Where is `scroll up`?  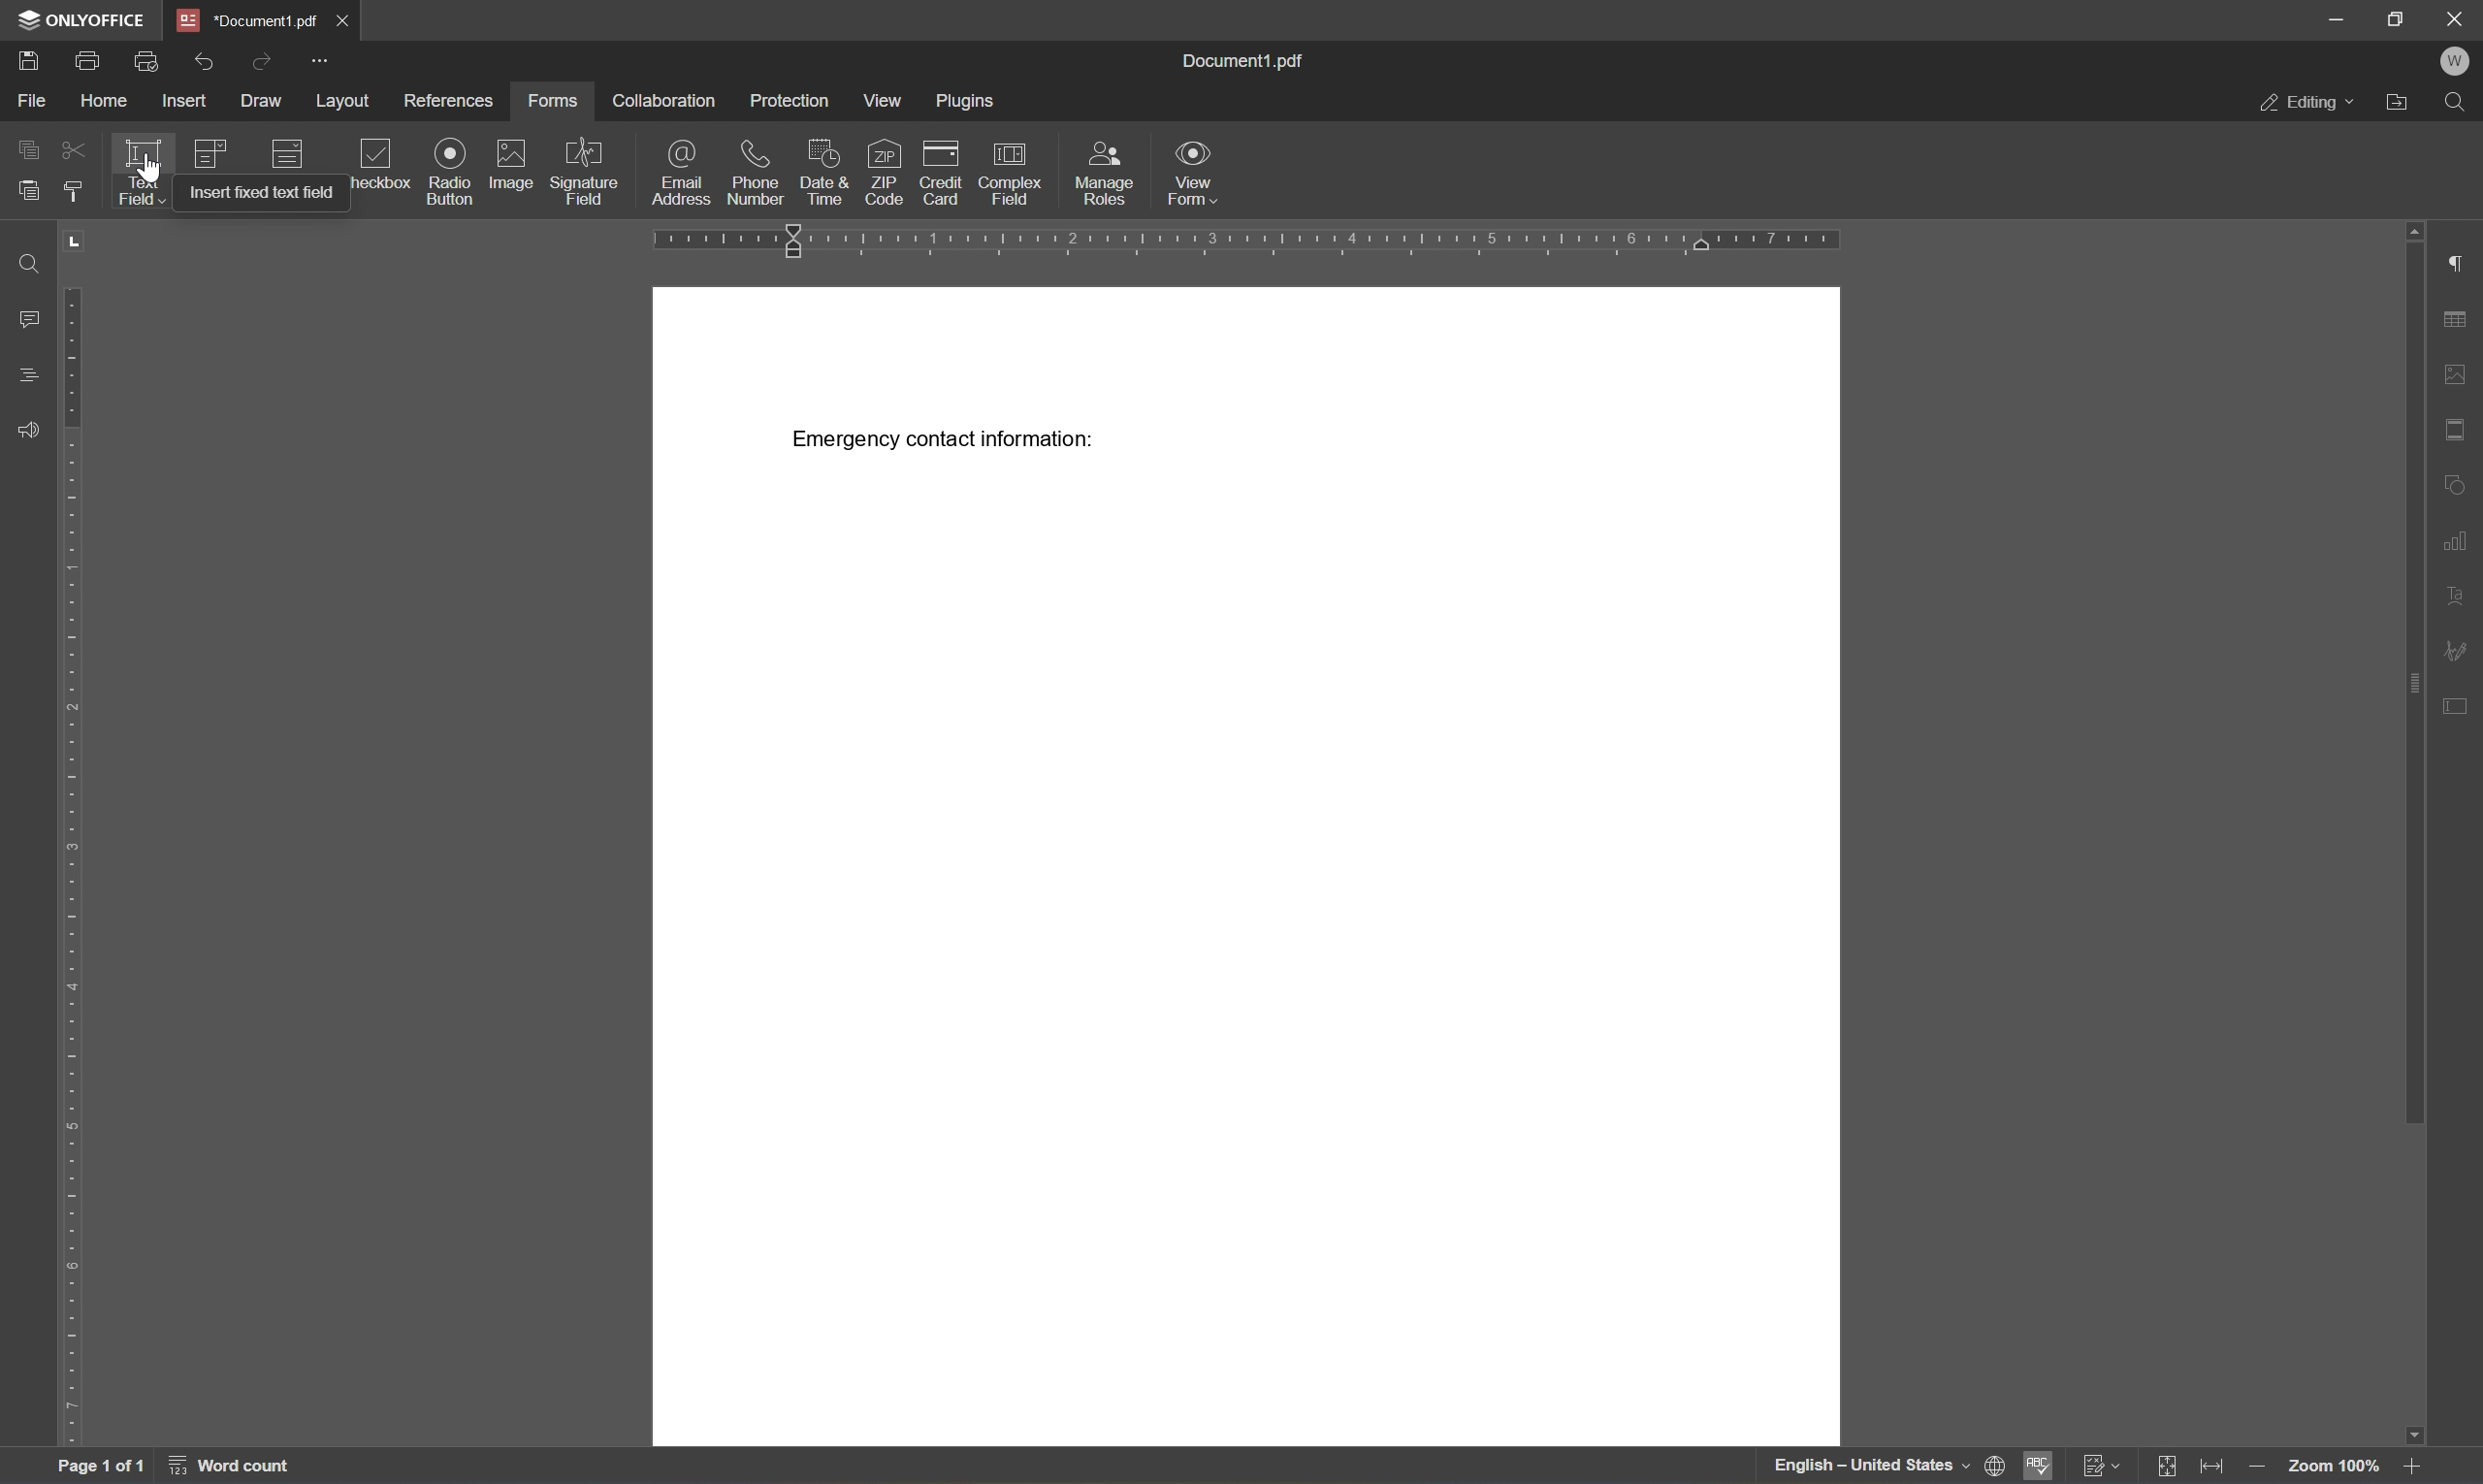 scroll up is located at coordinates (2415, 226).